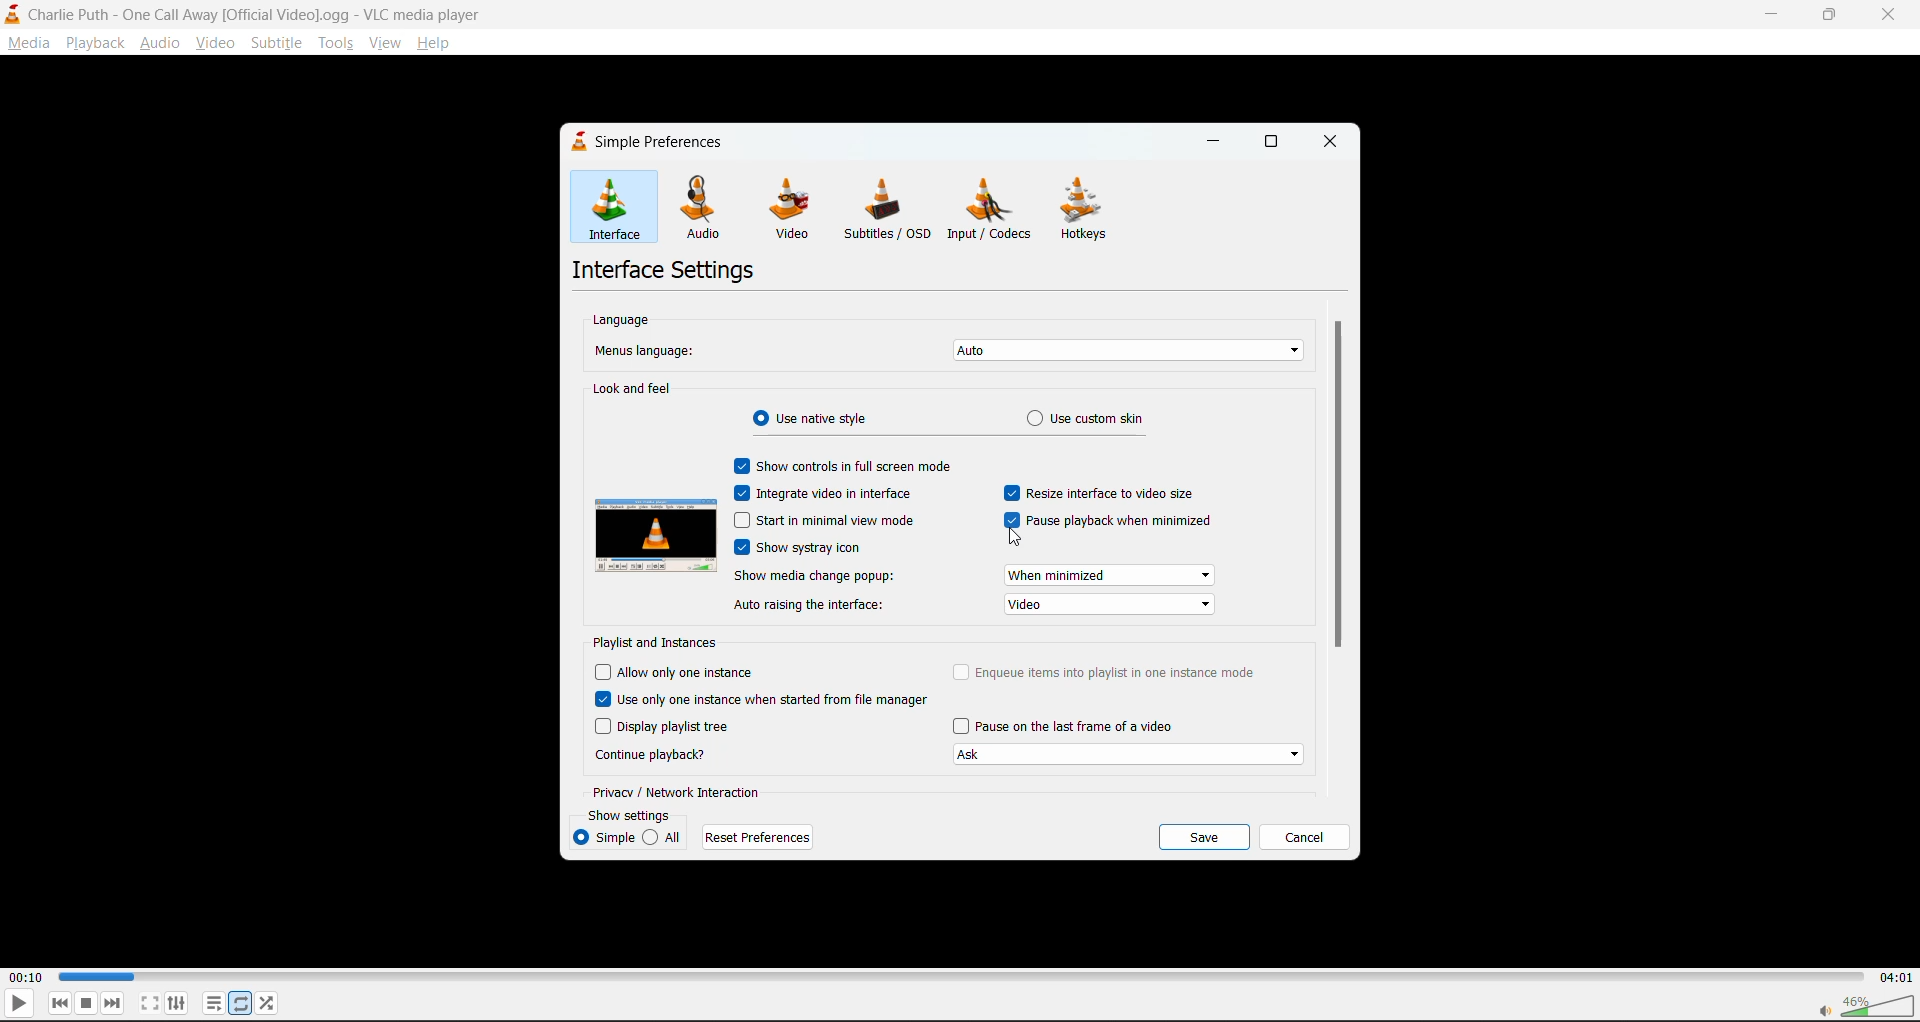 The height and width of the screenshot is (1022, 1920). I want to click on pause playback when minimized, so click(1122, 525).